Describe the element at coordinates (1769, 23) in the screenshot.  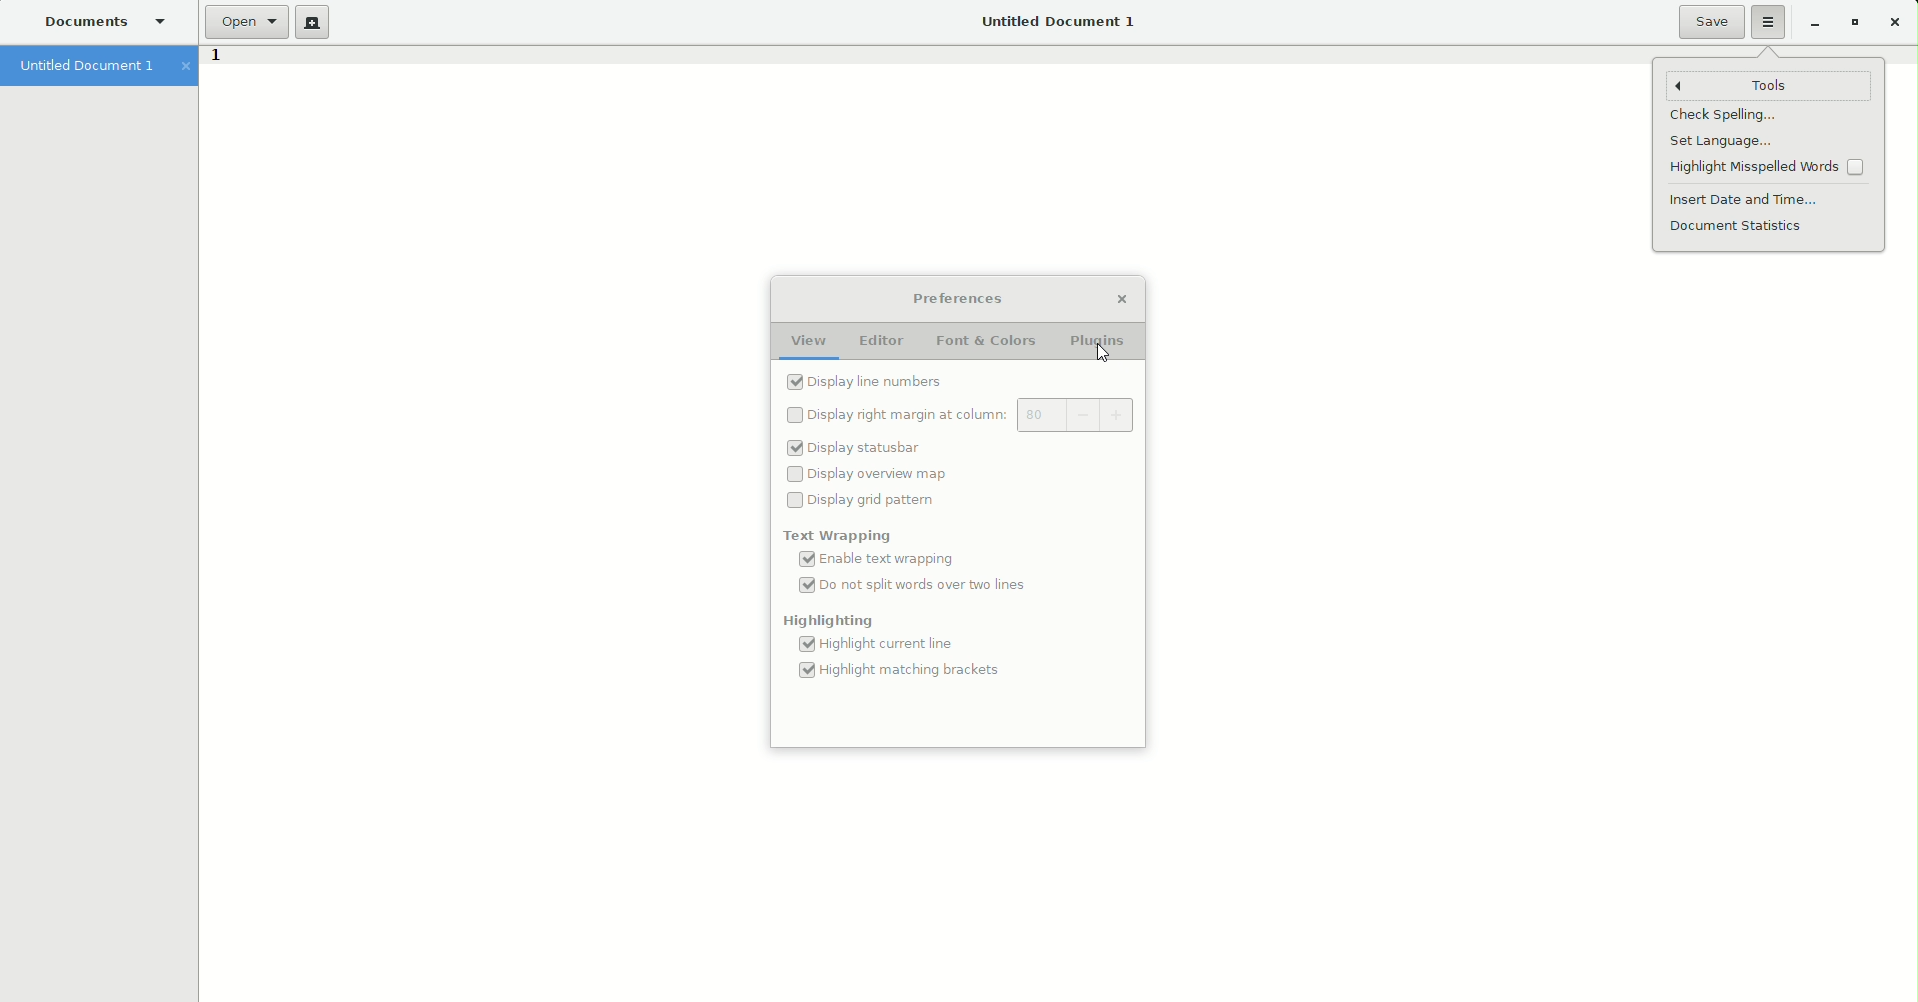
I see `Options` at that location.